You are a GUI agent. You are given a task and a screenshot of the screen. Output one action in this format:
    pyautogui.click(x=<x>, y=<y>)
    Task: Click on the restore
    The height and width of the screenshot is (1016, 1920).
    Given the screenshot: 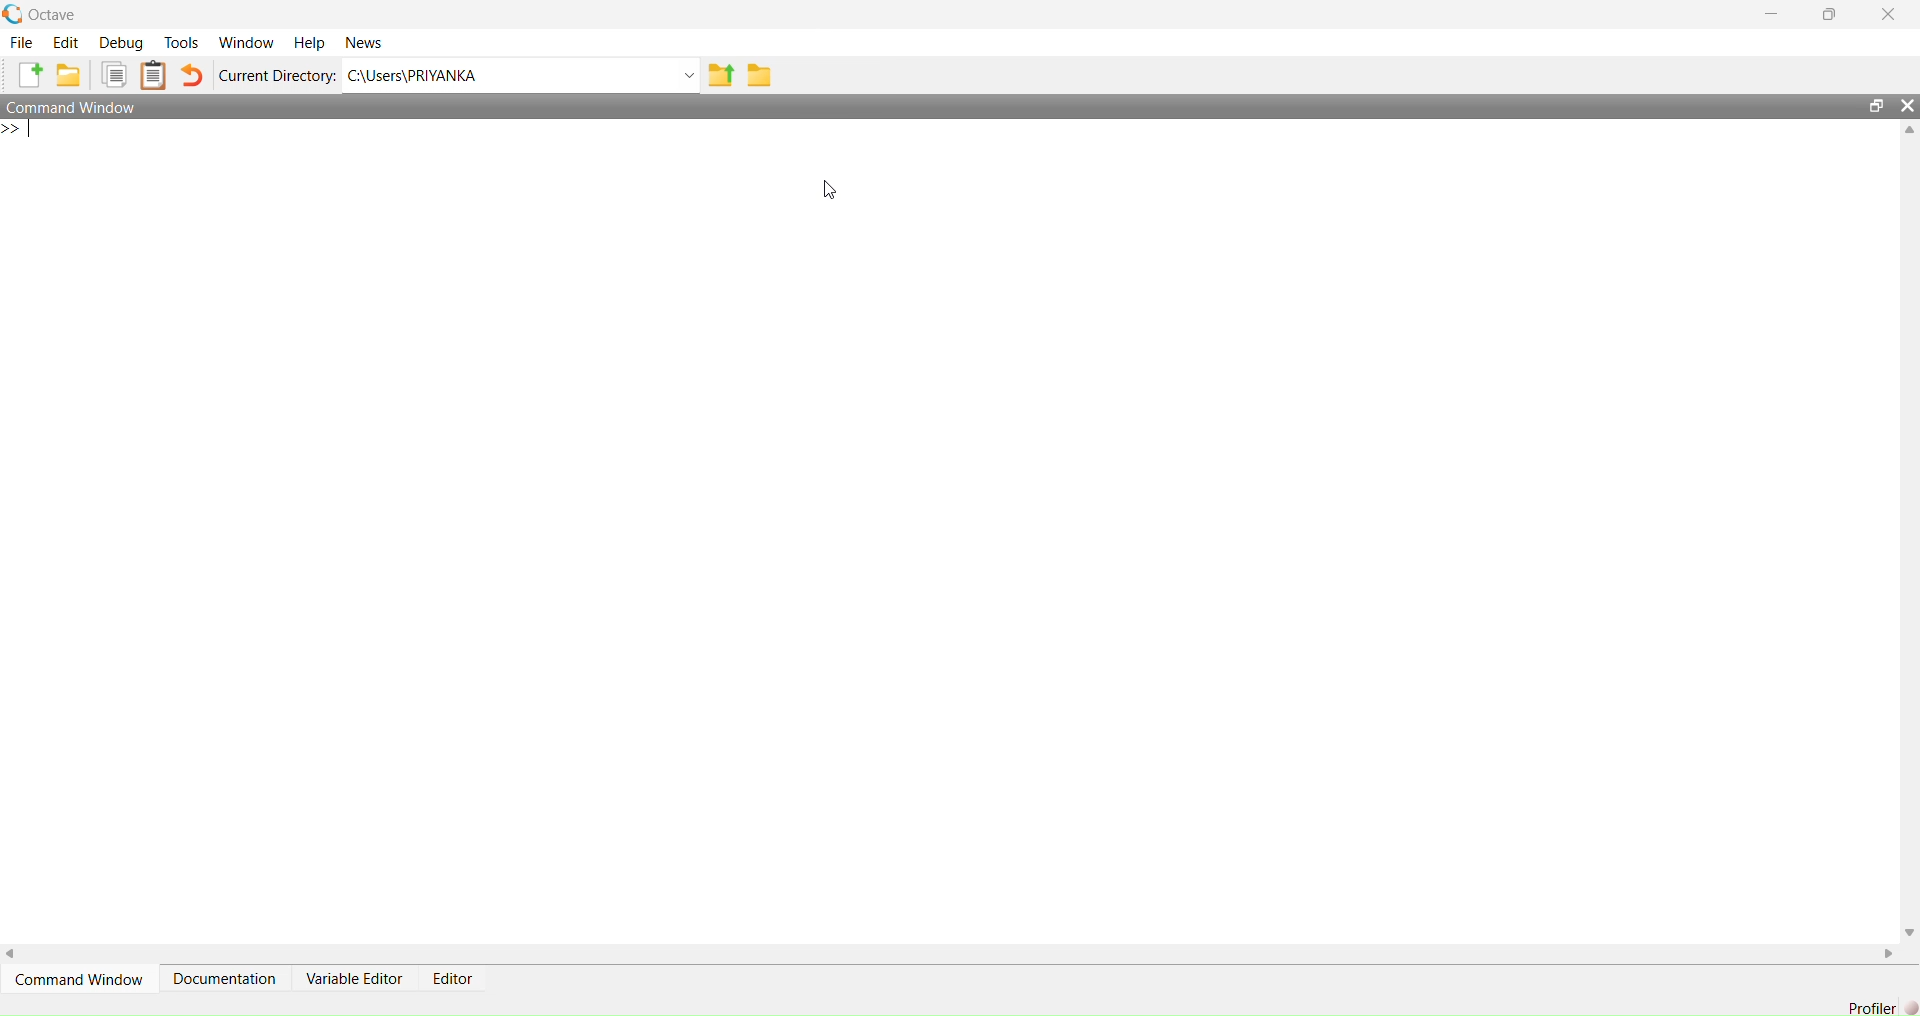 What is the action you would take?
    pyautogui.click(x=1877, y=106)
    